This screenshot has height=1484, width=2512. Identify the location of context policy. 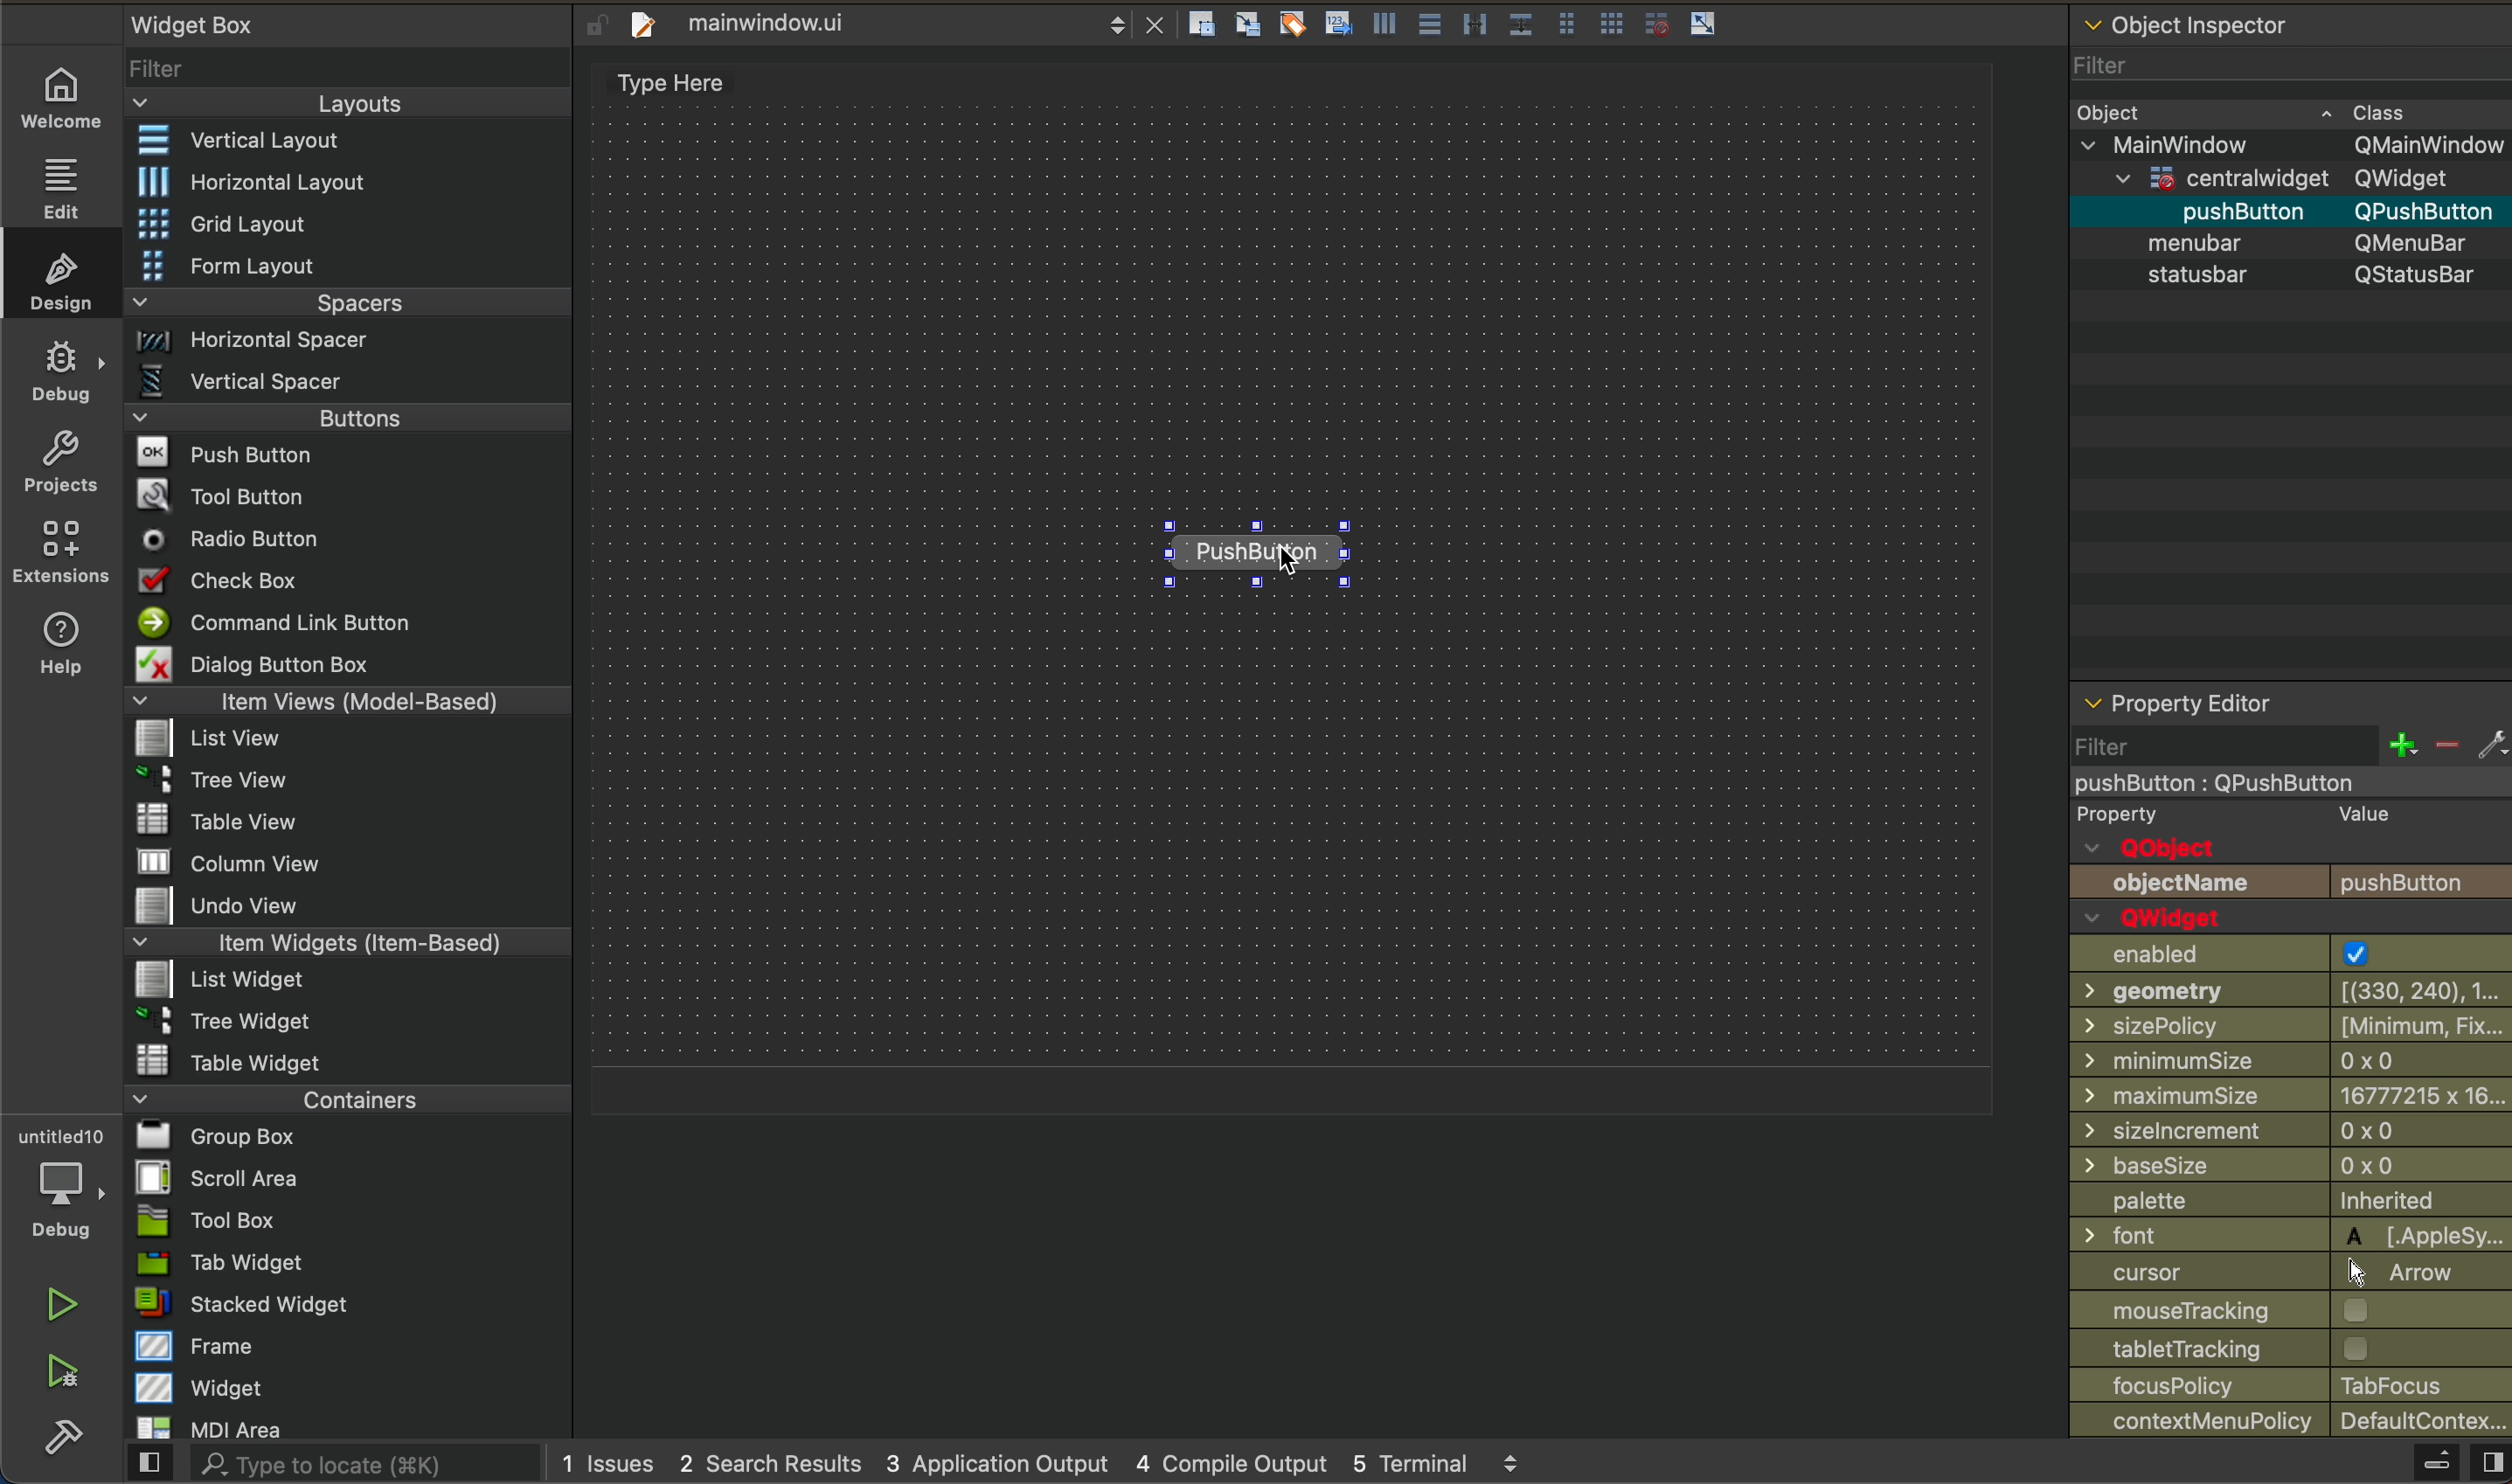
(2292, 1423).